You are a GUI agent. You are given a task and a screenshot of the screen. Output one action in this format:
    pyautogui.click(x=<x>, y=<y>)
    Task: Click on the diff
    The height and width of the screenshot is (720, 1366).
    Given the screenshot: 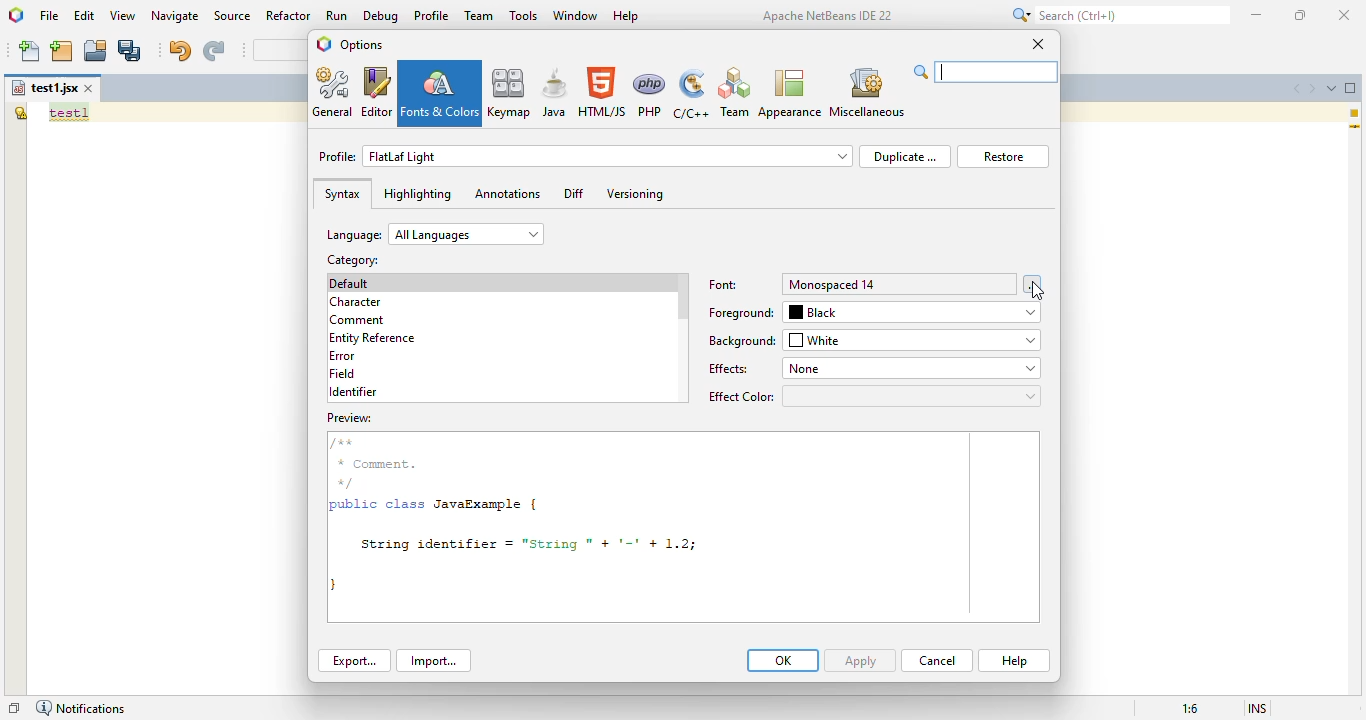 What is the action you would take?
    pyautogui.click(x=575, y=193)
    